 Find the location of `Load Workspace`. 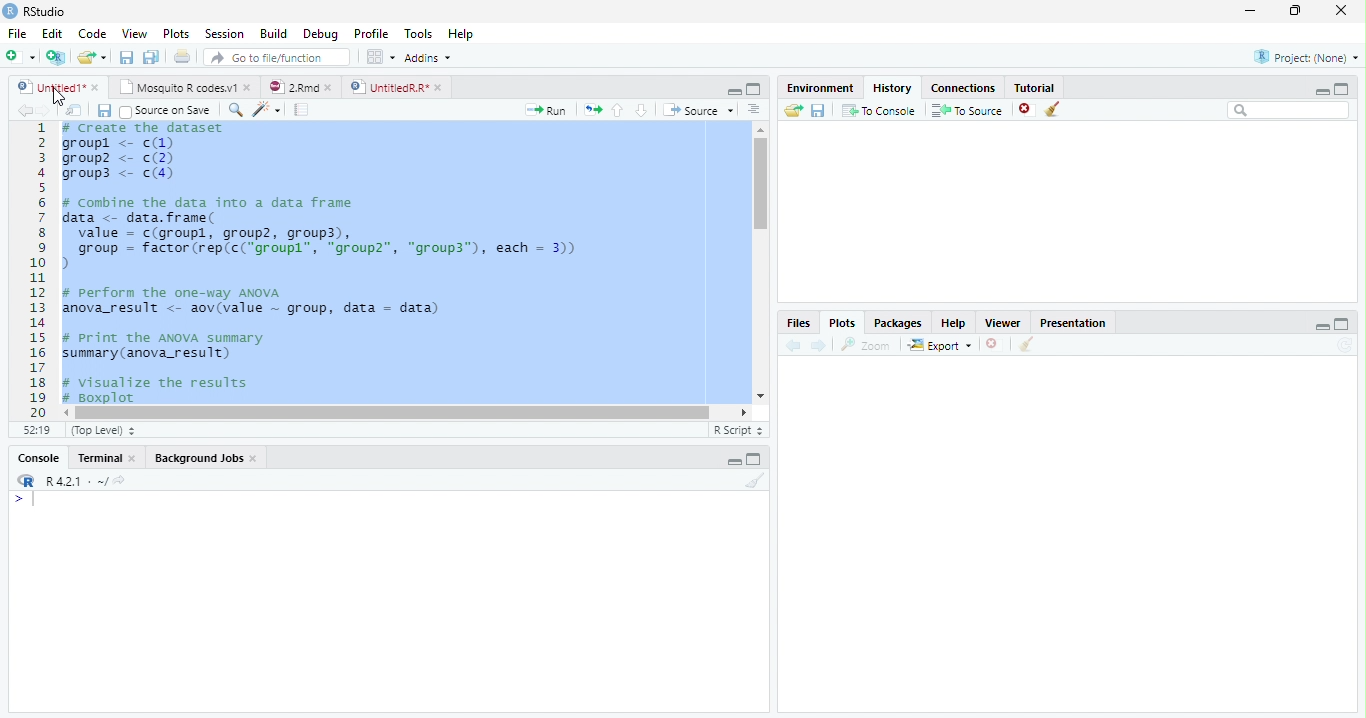

Load Workspace is located at coordinates (794, 111).